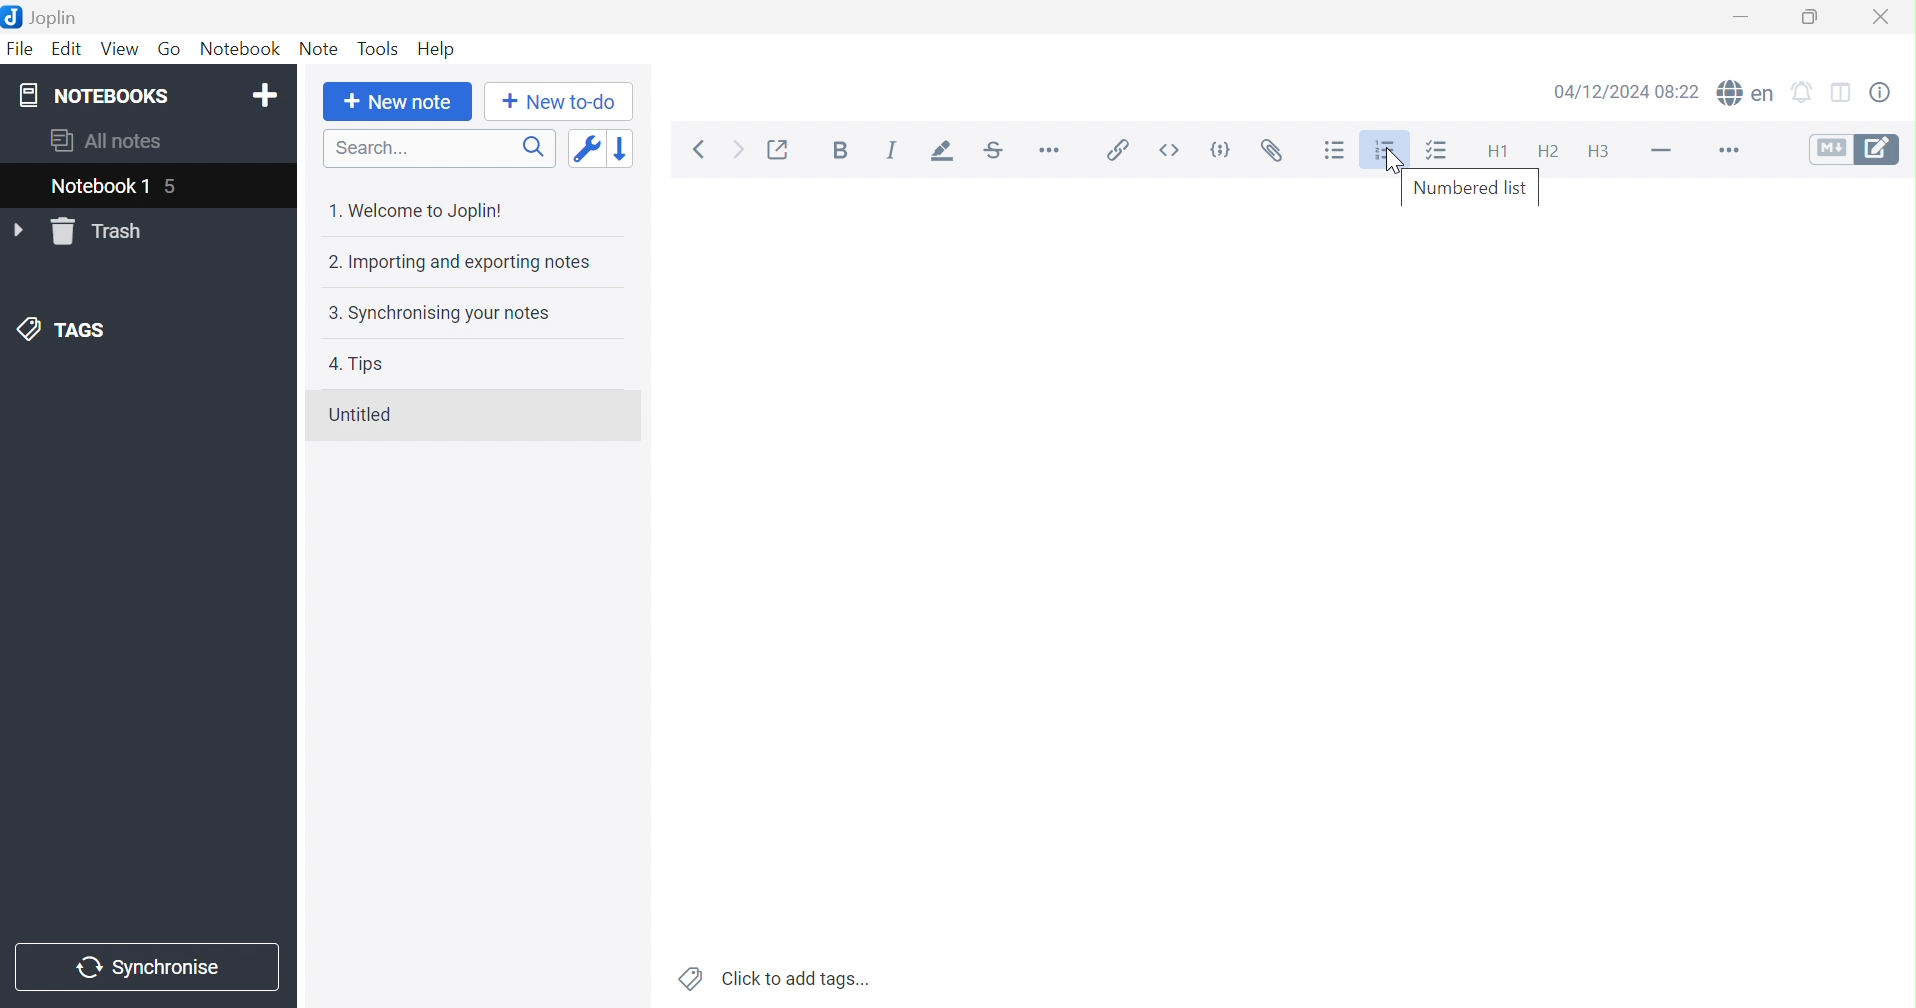 Image resolution: width=1916 pixels, height=1008 pixels. Describe the element at coordinates (64, 331) in the screenshot. I see `TAGS` at that location.